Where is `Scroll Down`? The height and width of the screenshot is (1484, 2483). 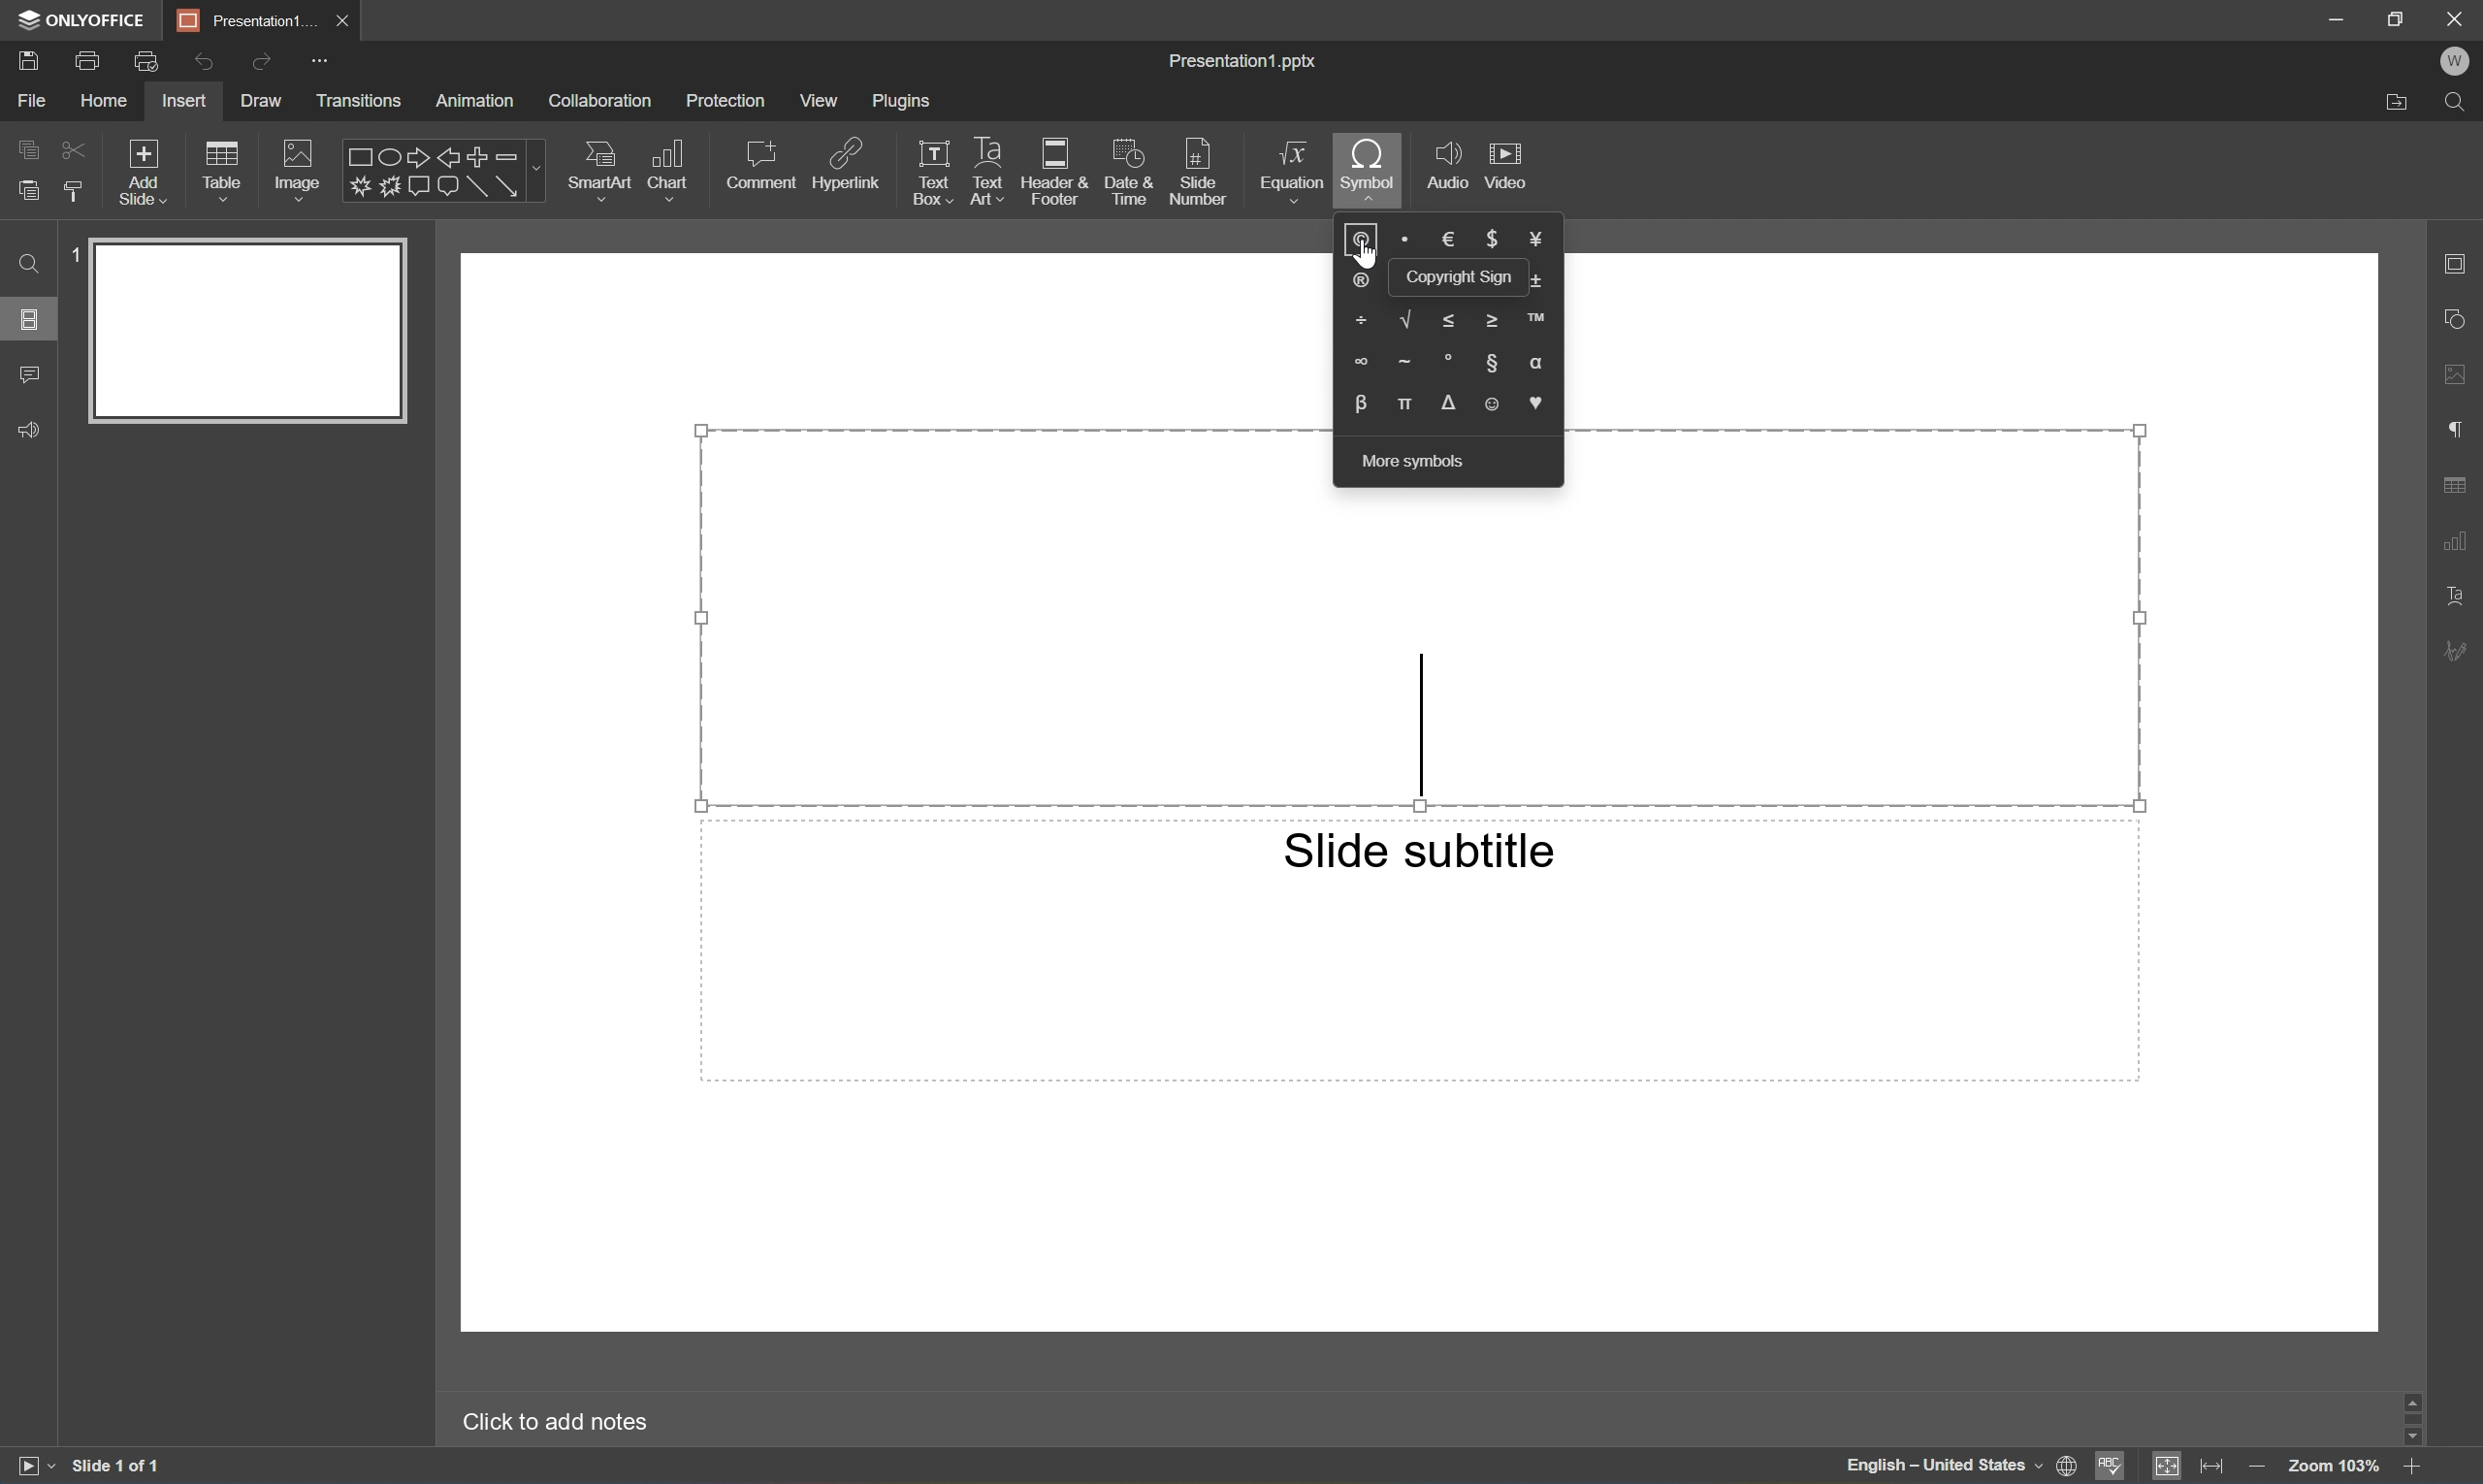
Scroll Down is located at coordinates (2407, 1442).